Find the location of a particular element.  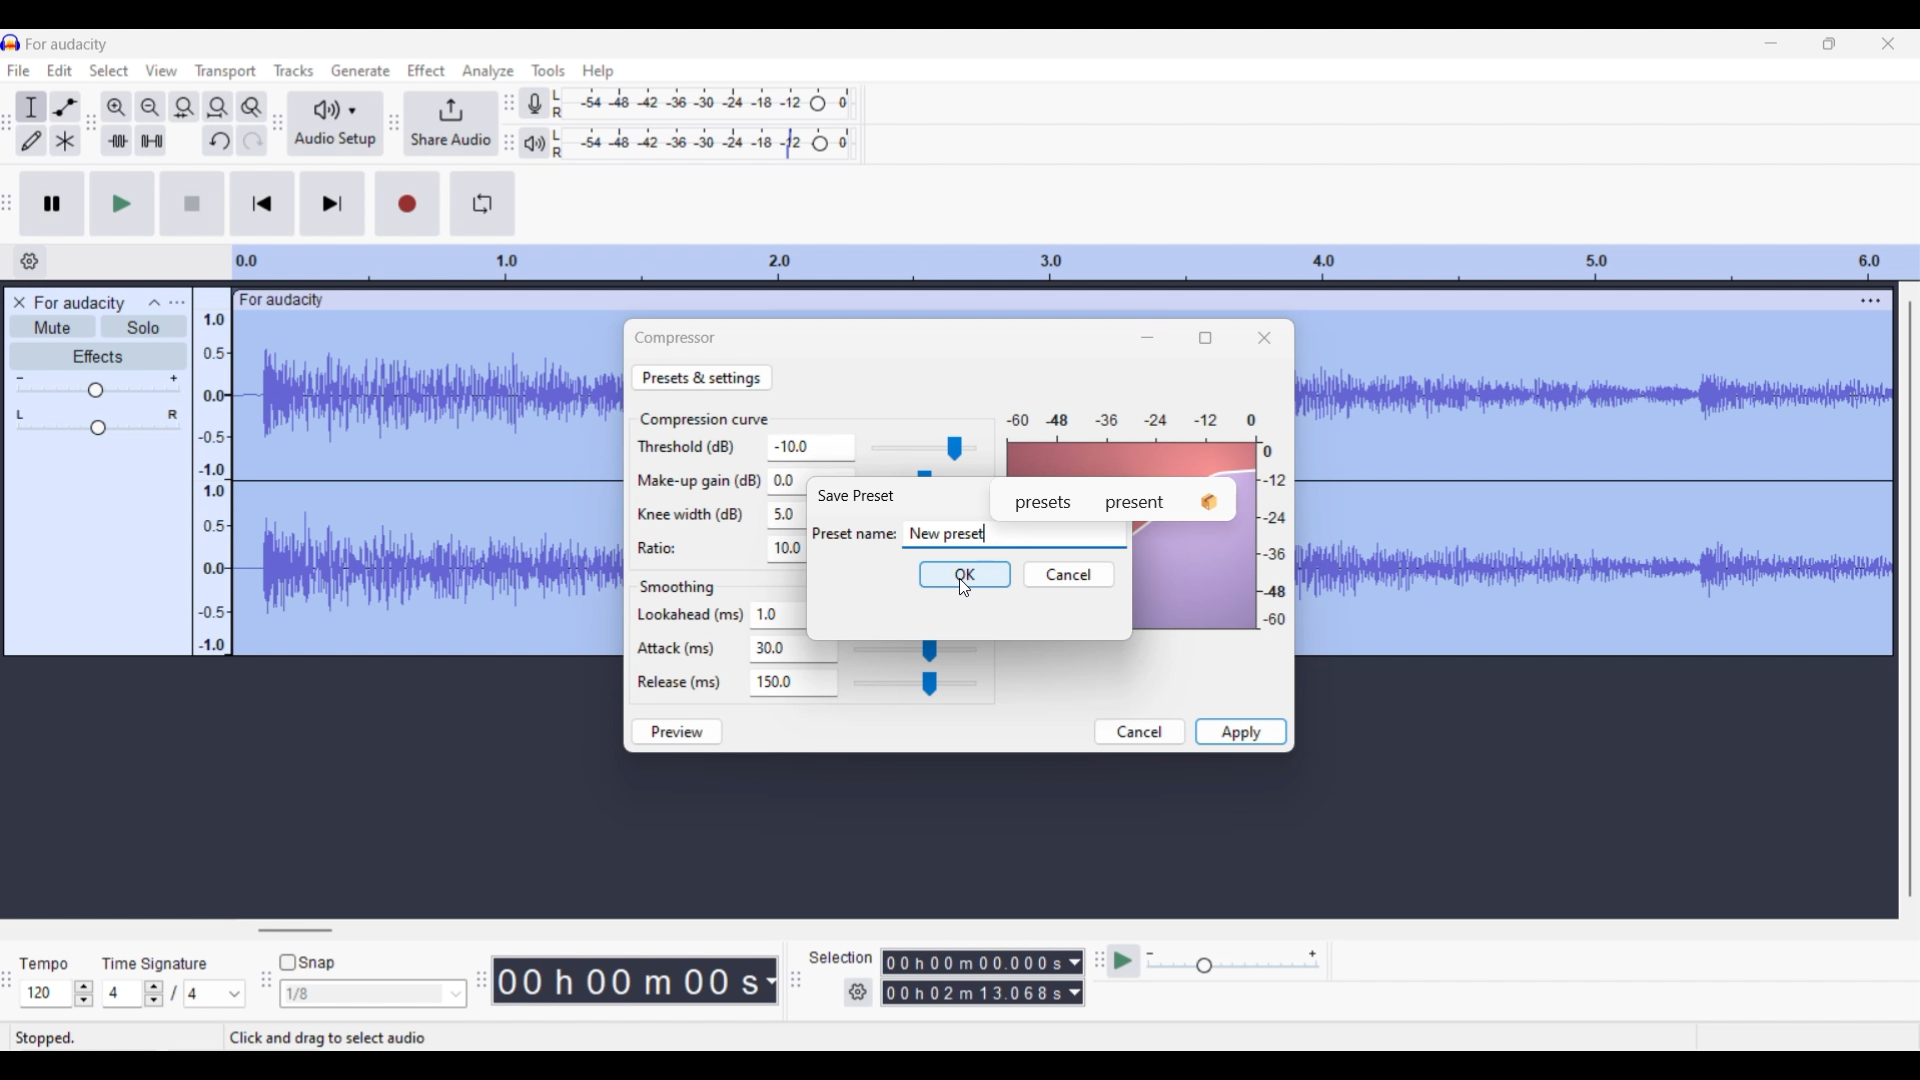

Share audio is located at coordinates (450, 124).